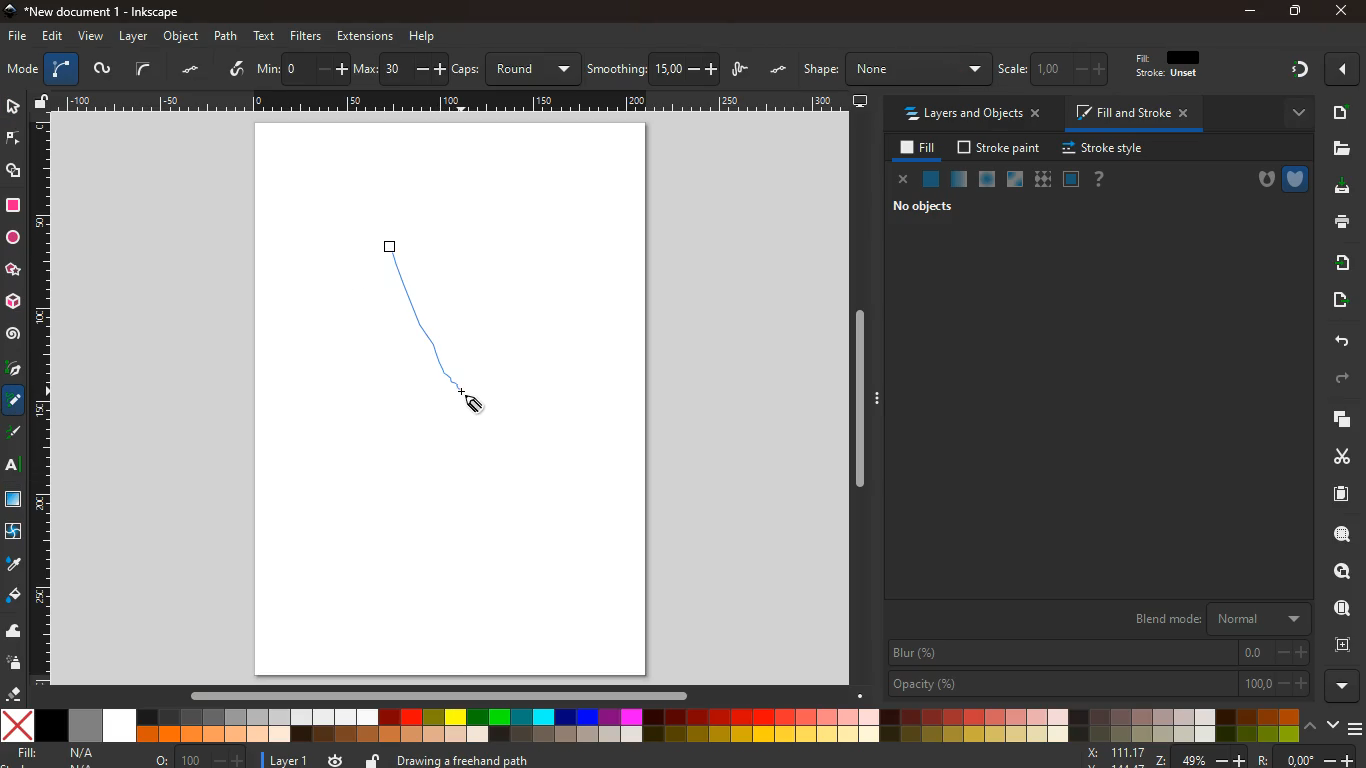 The width and height of the screenshot is (1366, 768). Describe the element at coordinates (14, 142) in the screenshot. I see `edge` at that location.